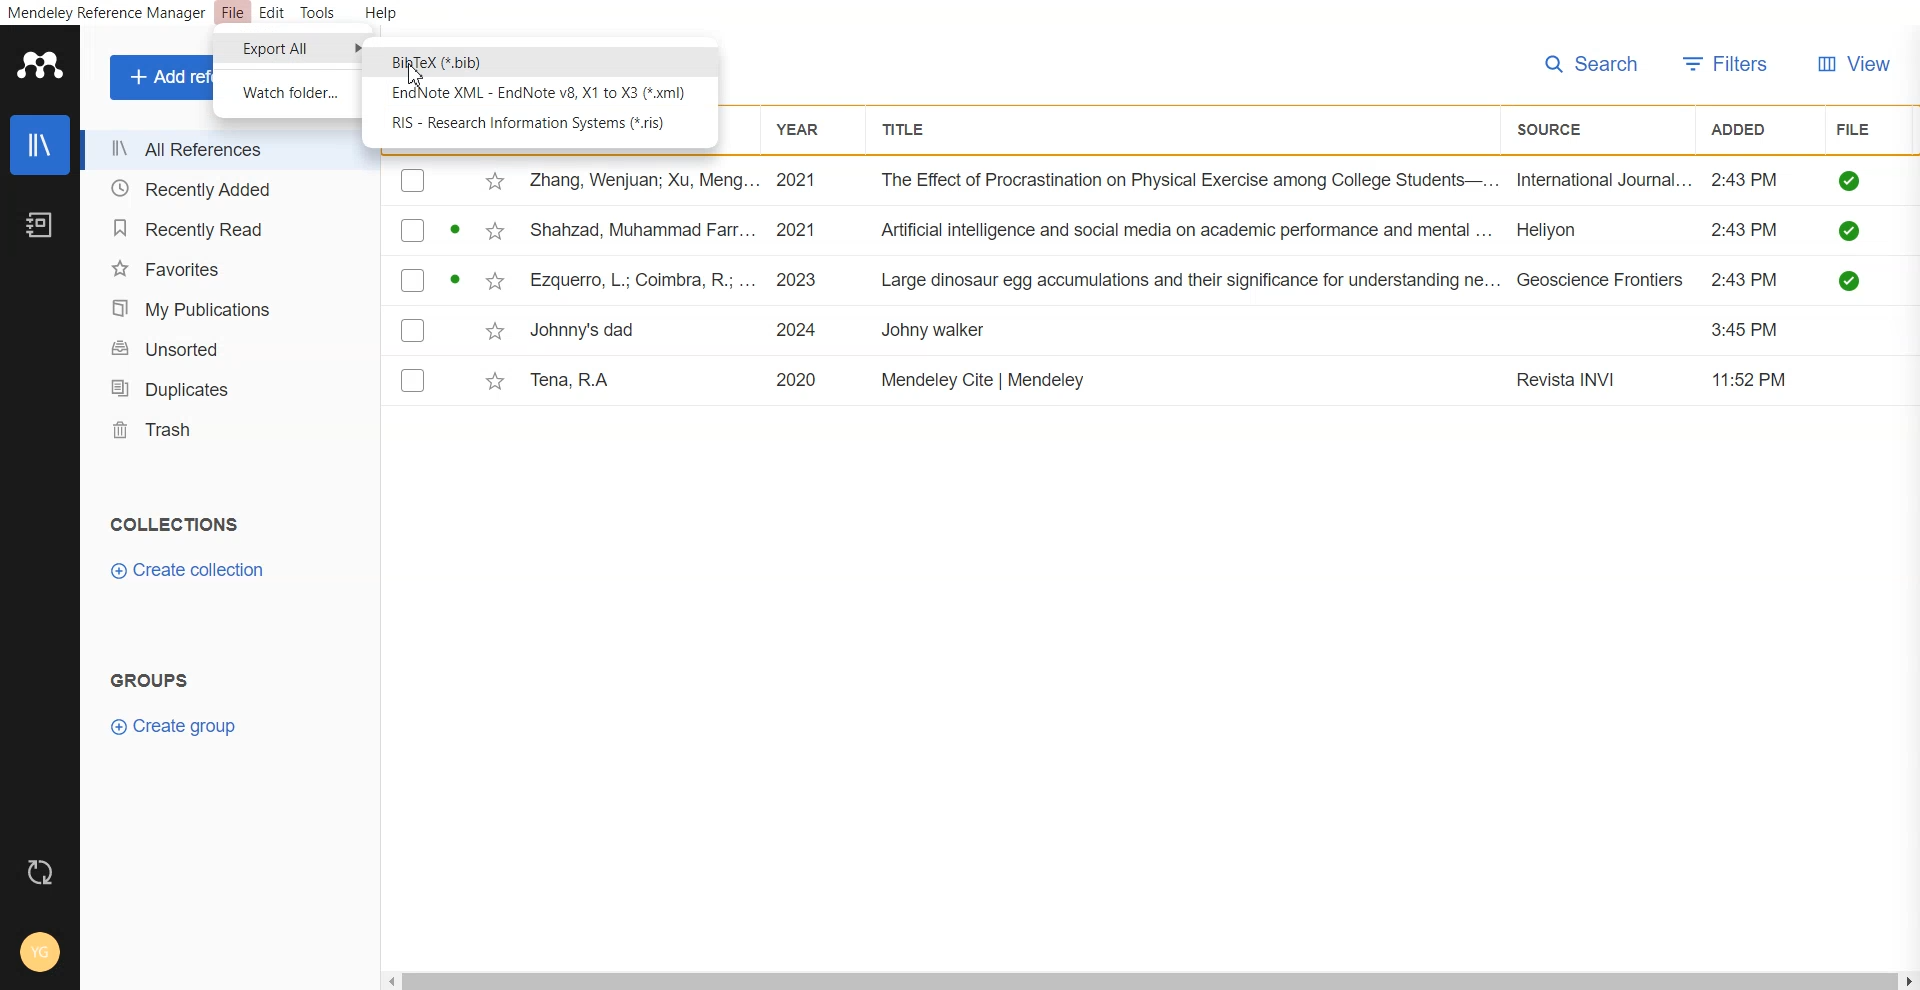 The width and height of the screenshot is (1920, 990). I want to click on Scroll right, so click(1908, 980).